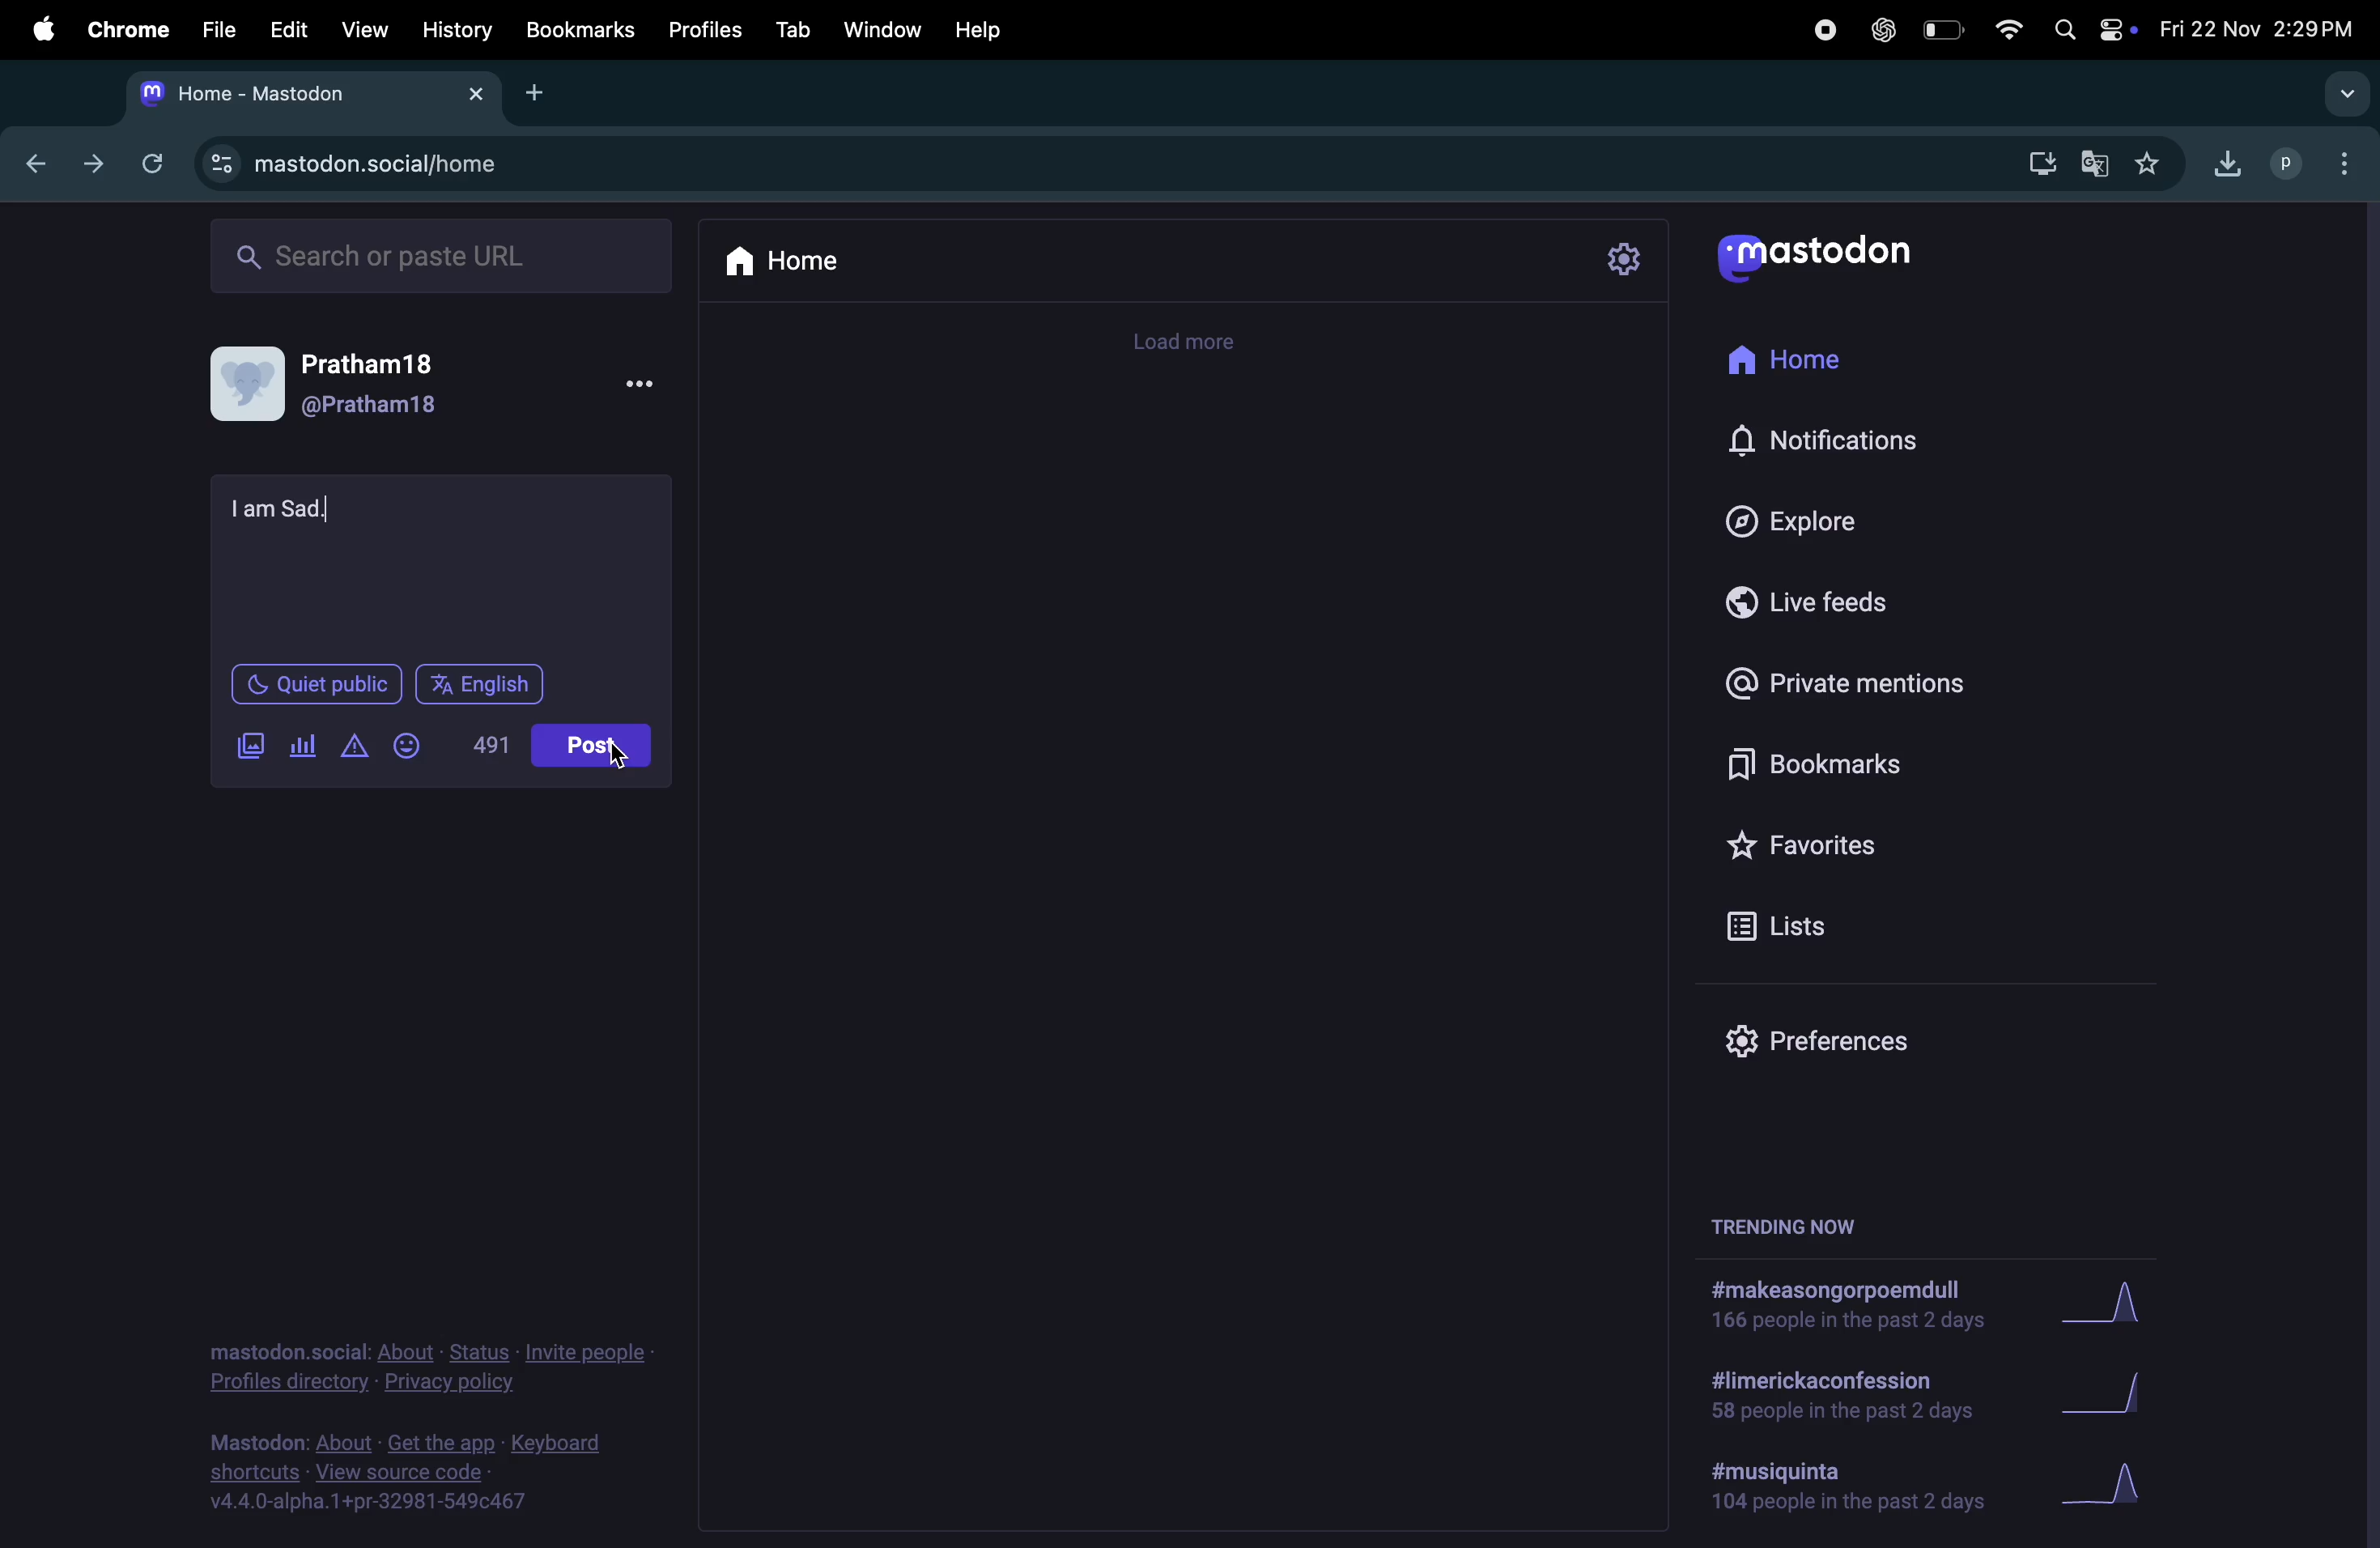  What do you see at coordinates (481, 685) in the screenshot?
I see `english` at bounding box center [481, 685].